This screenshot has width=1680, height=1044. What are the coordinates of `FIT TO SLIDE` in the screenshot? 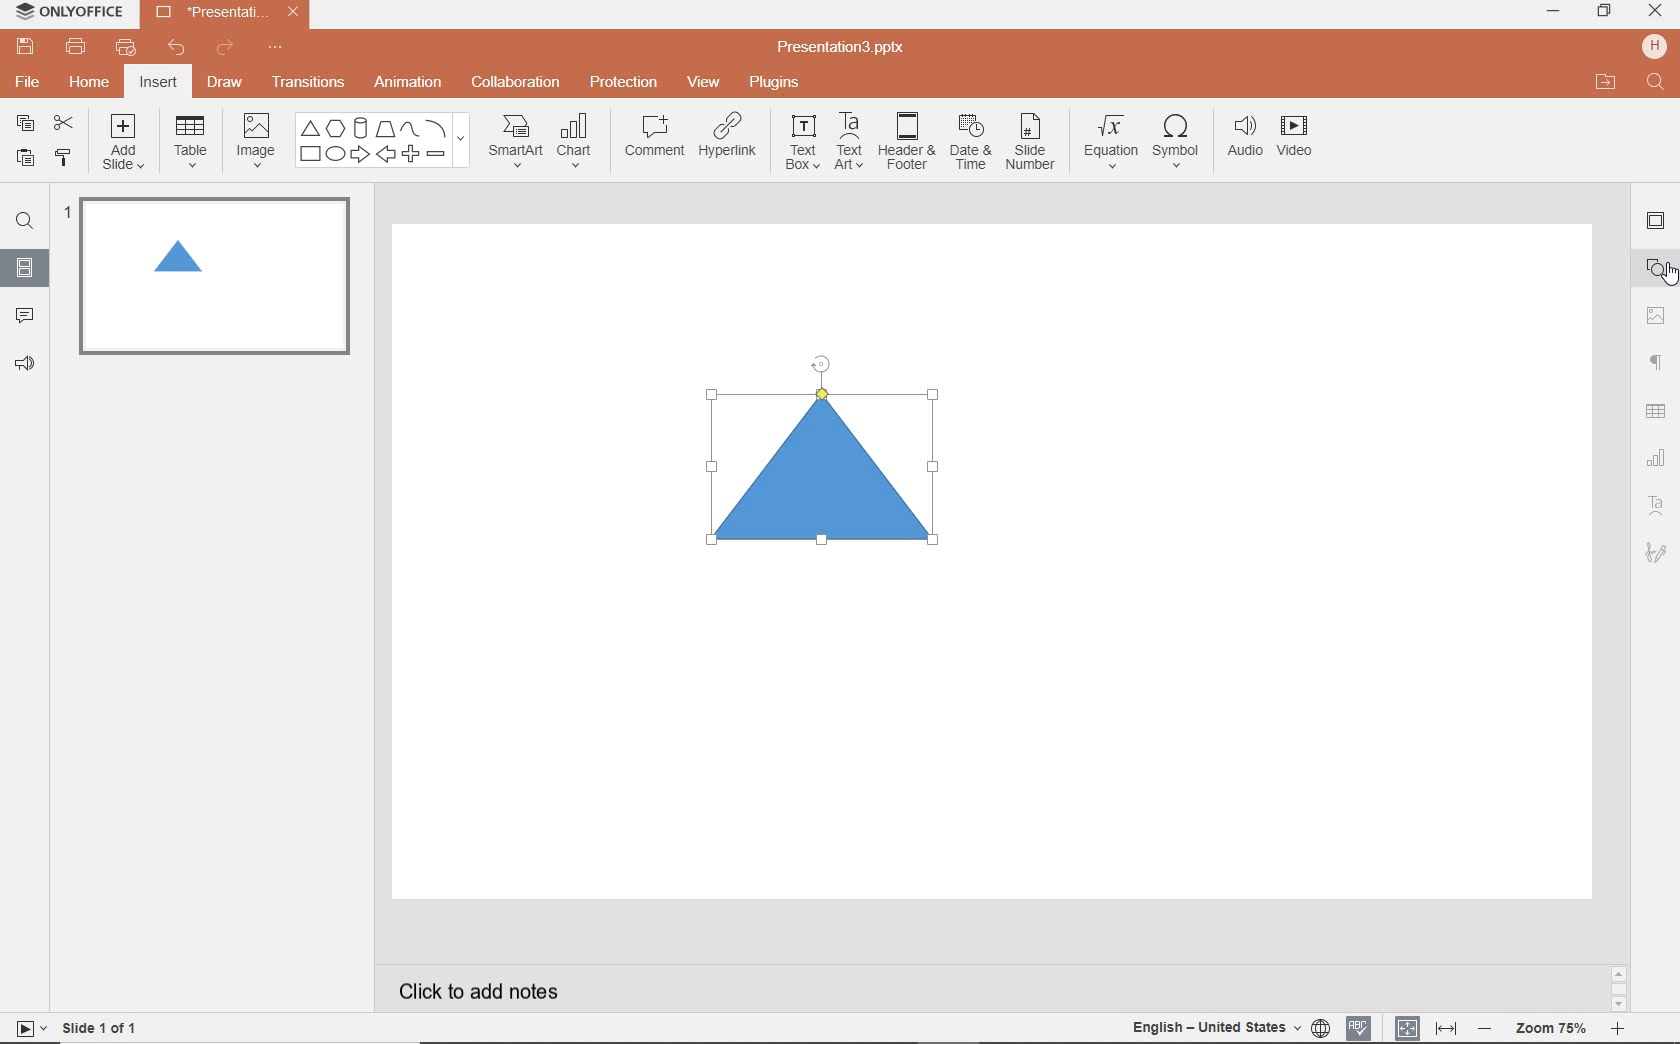 It's located at (1406, 1029).